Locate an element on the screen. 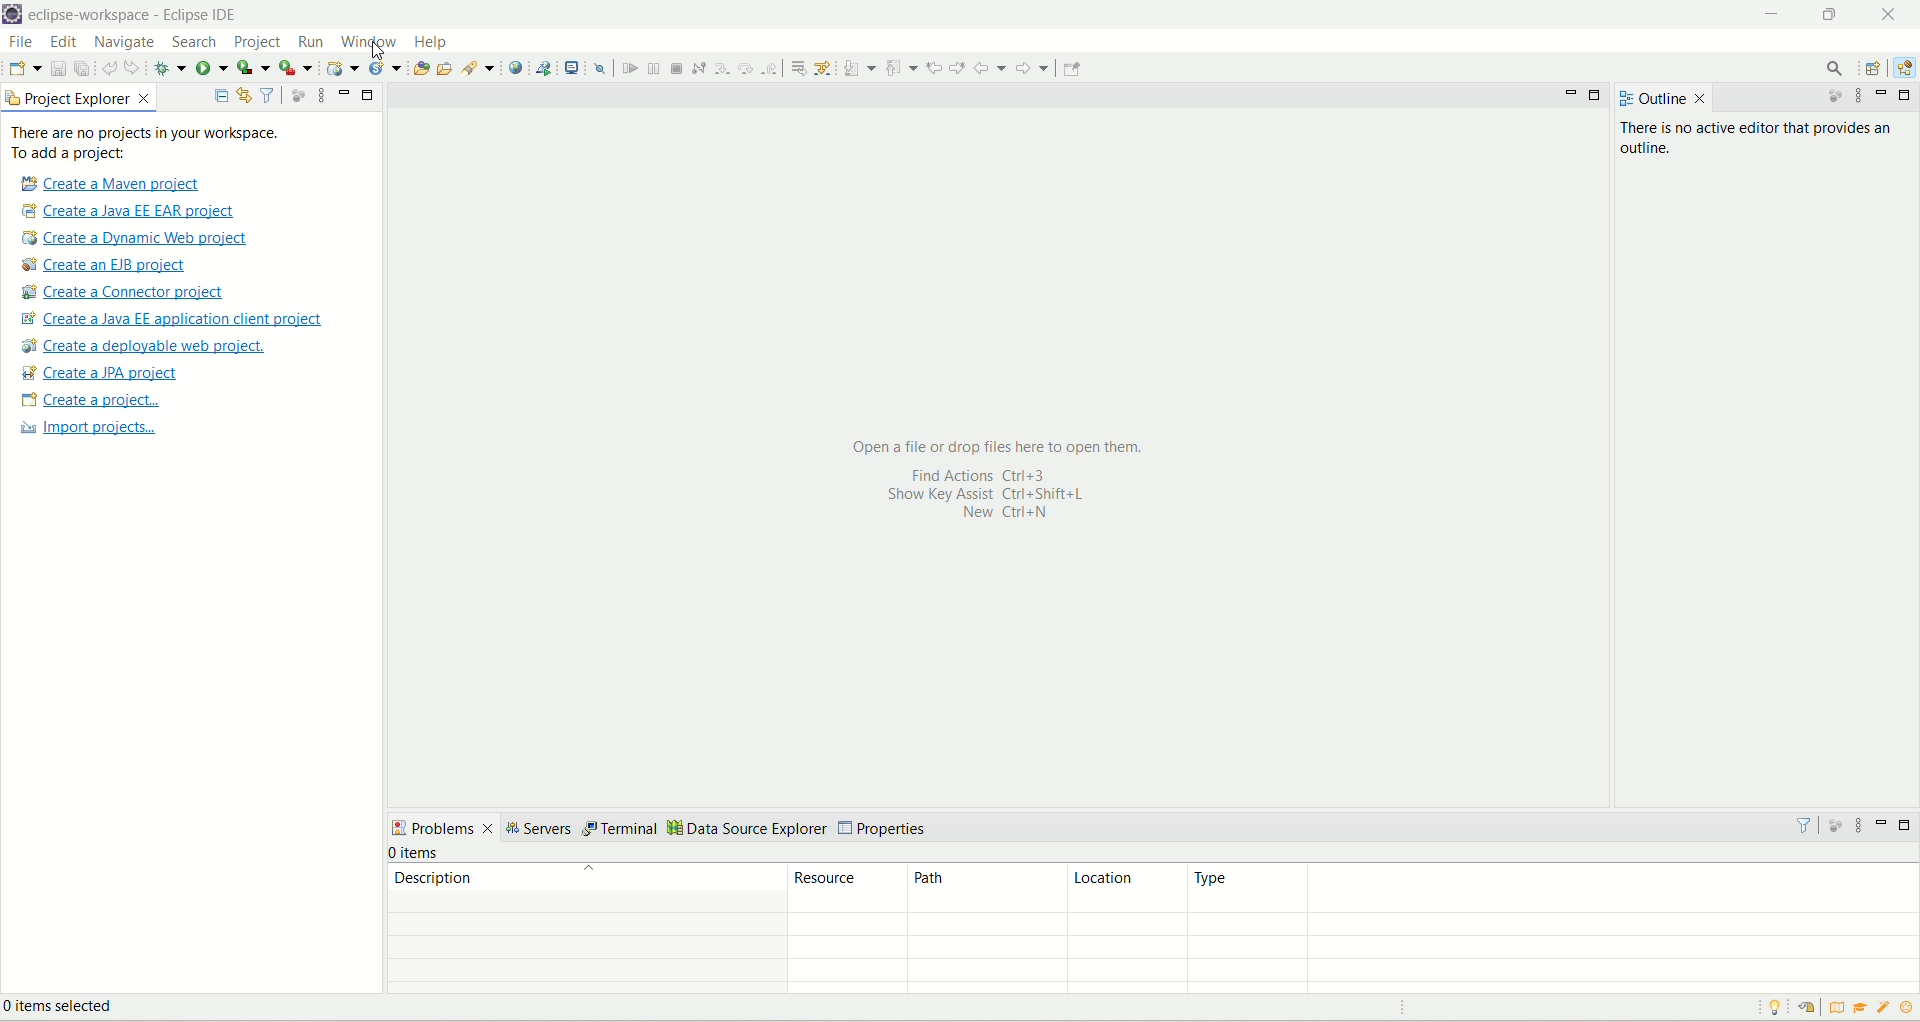 Image resolution: width=1920 pixels, height=1022 pixels. search is located at coordinates (480, 68).